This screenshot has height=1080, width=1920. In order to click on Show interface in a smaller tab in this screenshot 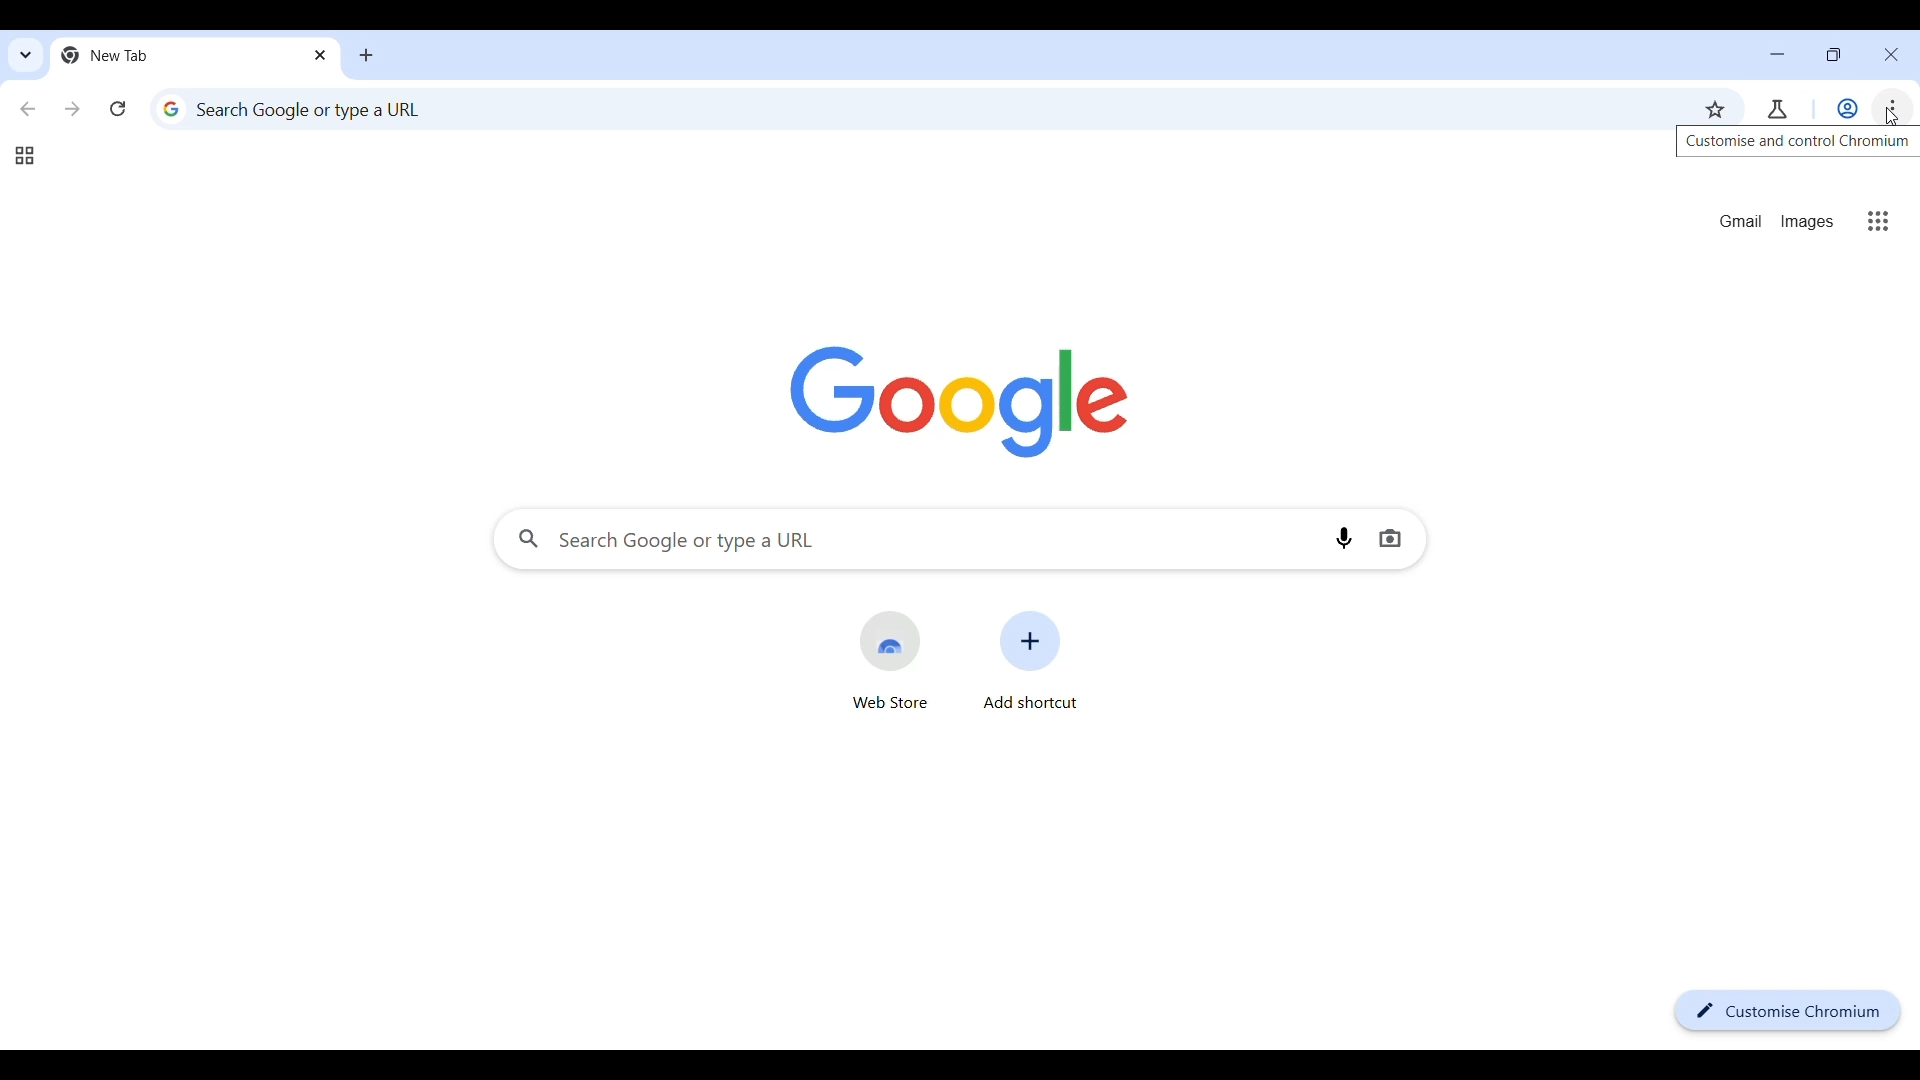, I will do `click(1829, 58)`.